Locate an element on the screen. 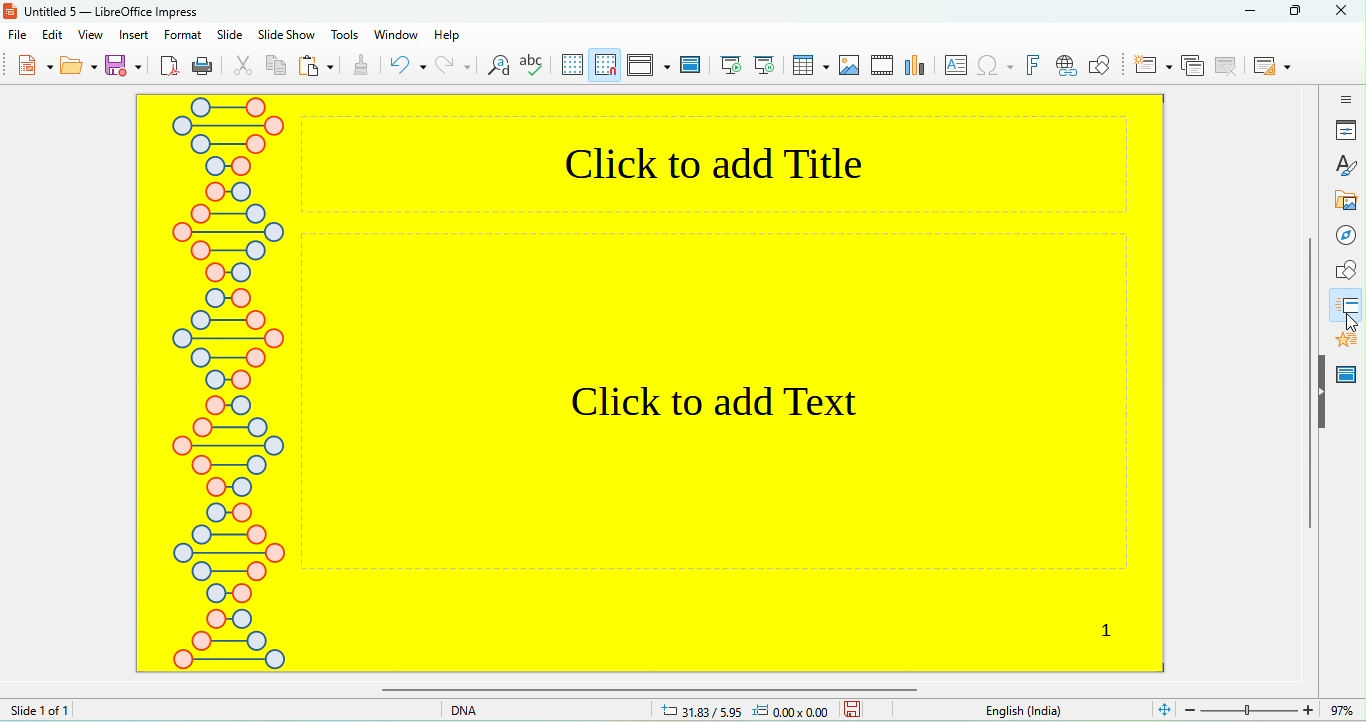 This screenshot has height=722, width=1366. insert text box is located at coordinates (951, 69).